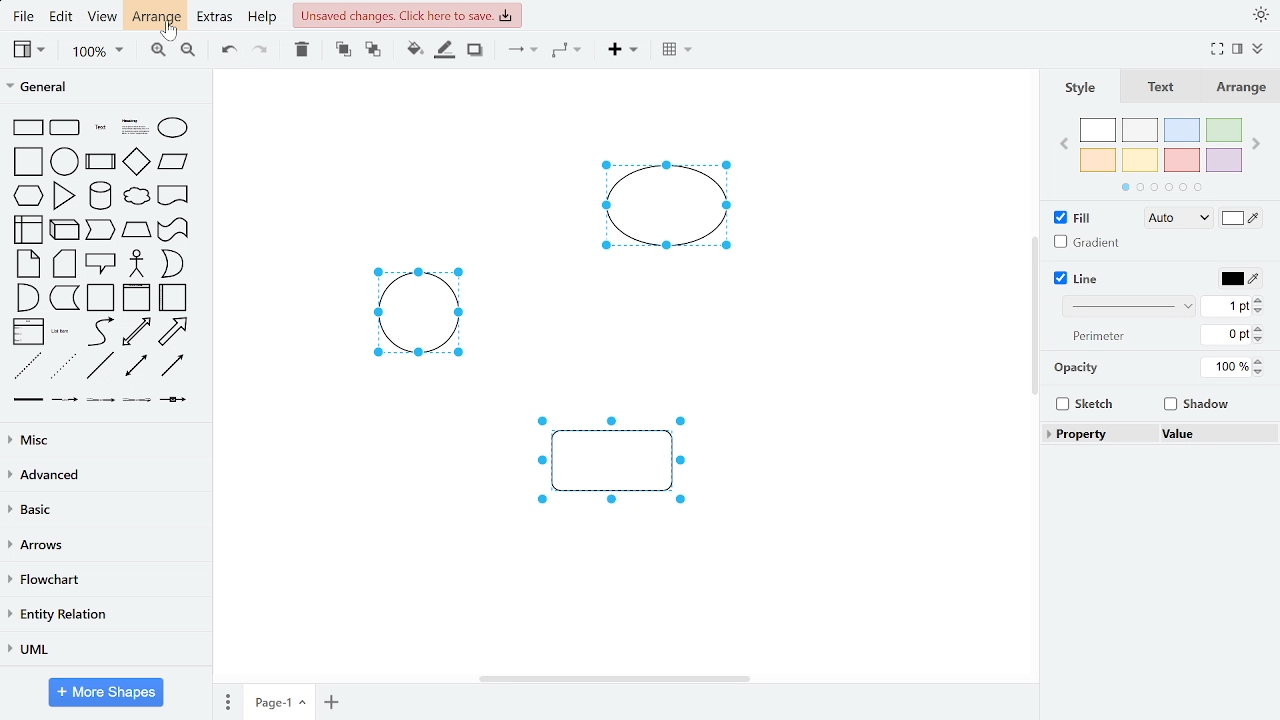 The height and width of the screenshot is (720, 1280). Describe the element at coordinates (1077, 278) in the screenshot. I see `Line` at that location.